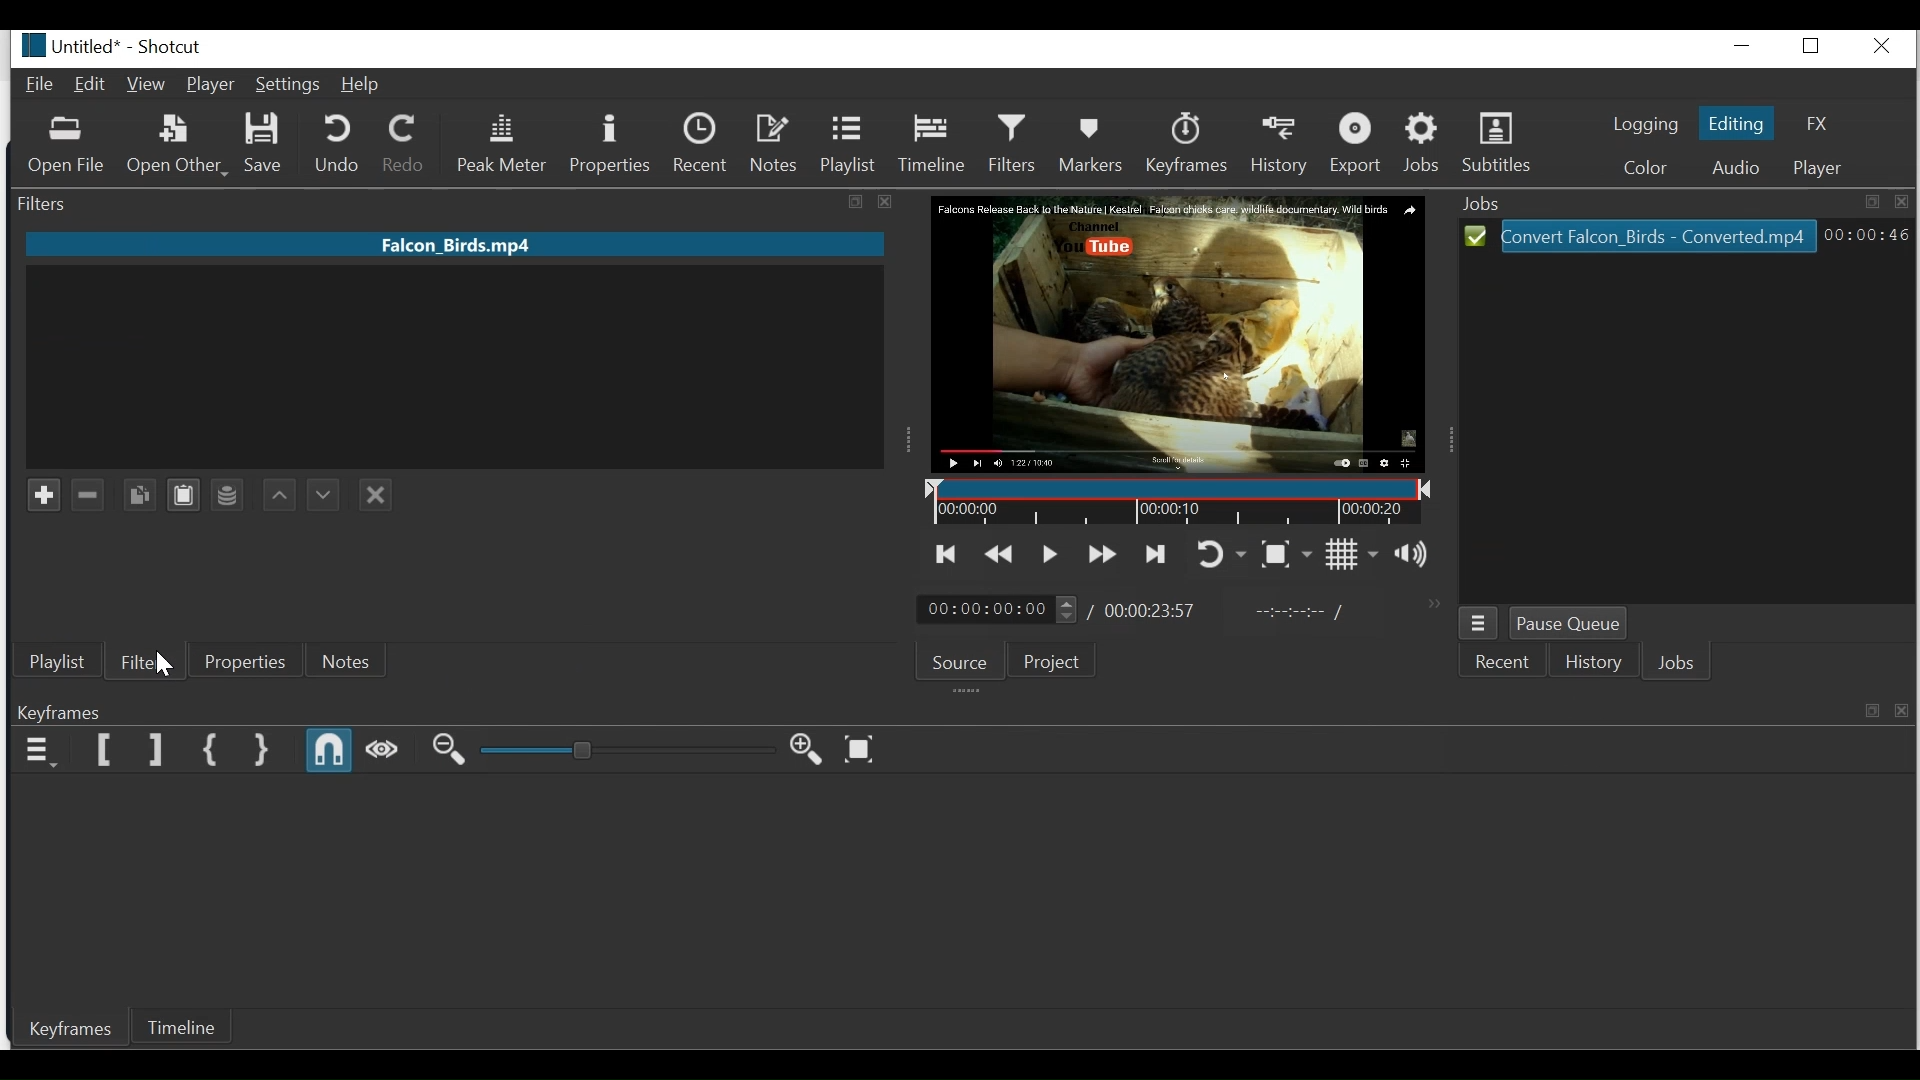 This screenshot has height=1080, width=1920. I want to click on Set First Simple keyframe, so click(212, 751).